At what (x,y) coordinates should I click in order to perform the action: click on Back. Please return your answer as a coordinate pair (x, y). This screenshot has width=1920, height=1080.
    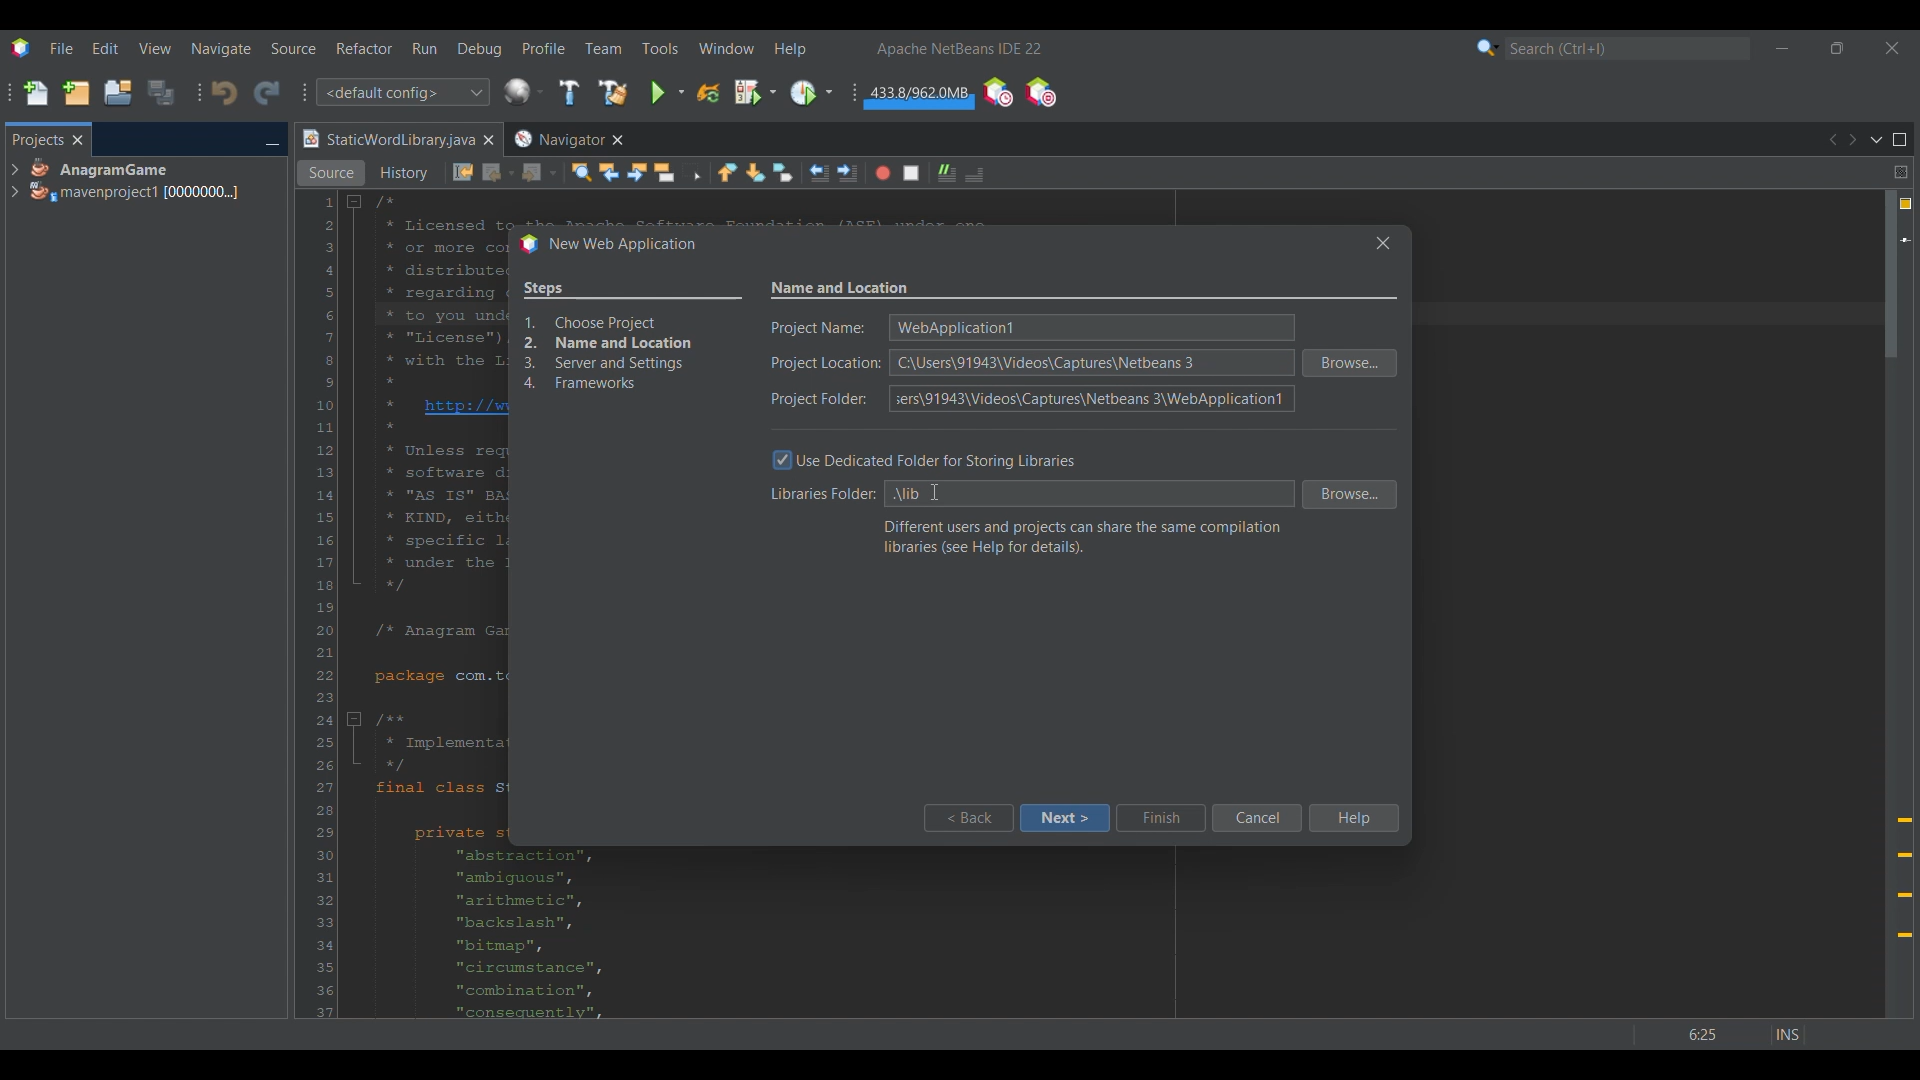
    Looking at the image, I should click on (967, 818).